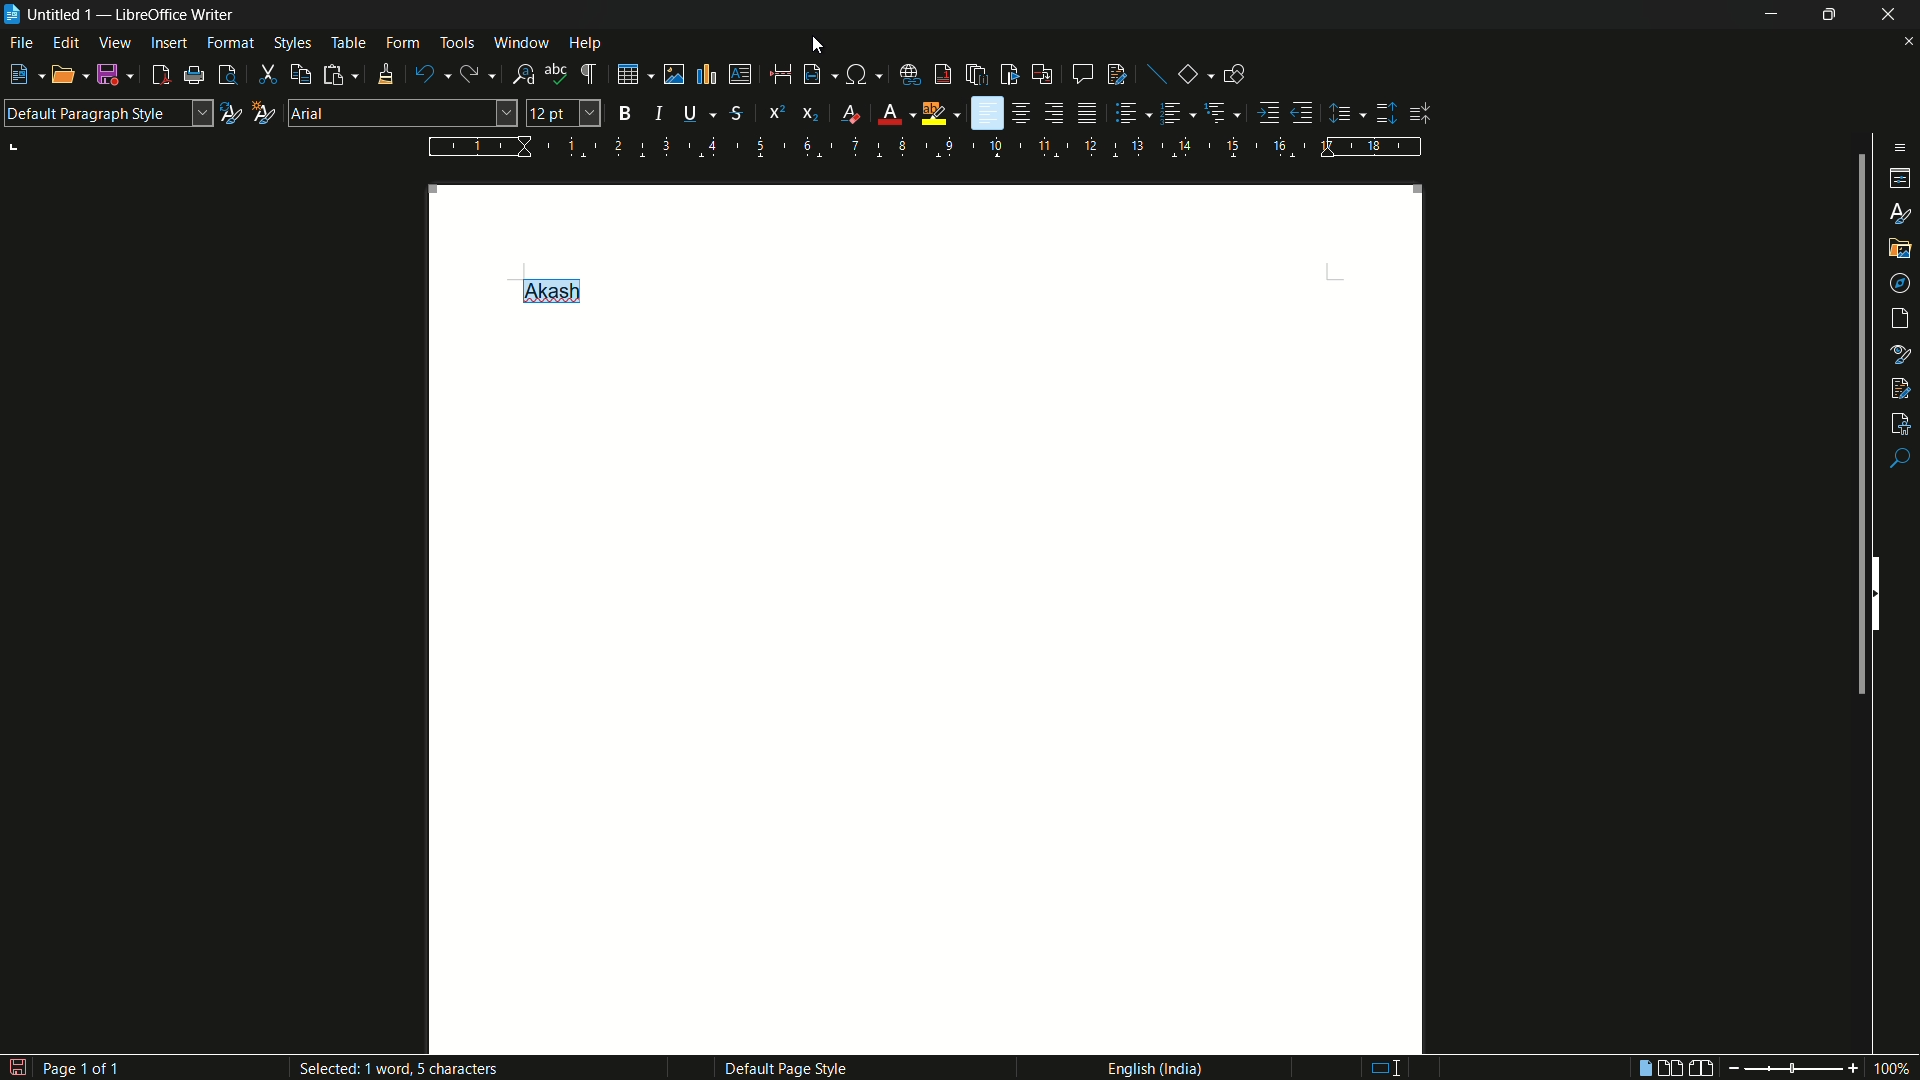  Describe the element at coordinates (1901, 421) in the screenshot. I see `accessibility check` at that location.